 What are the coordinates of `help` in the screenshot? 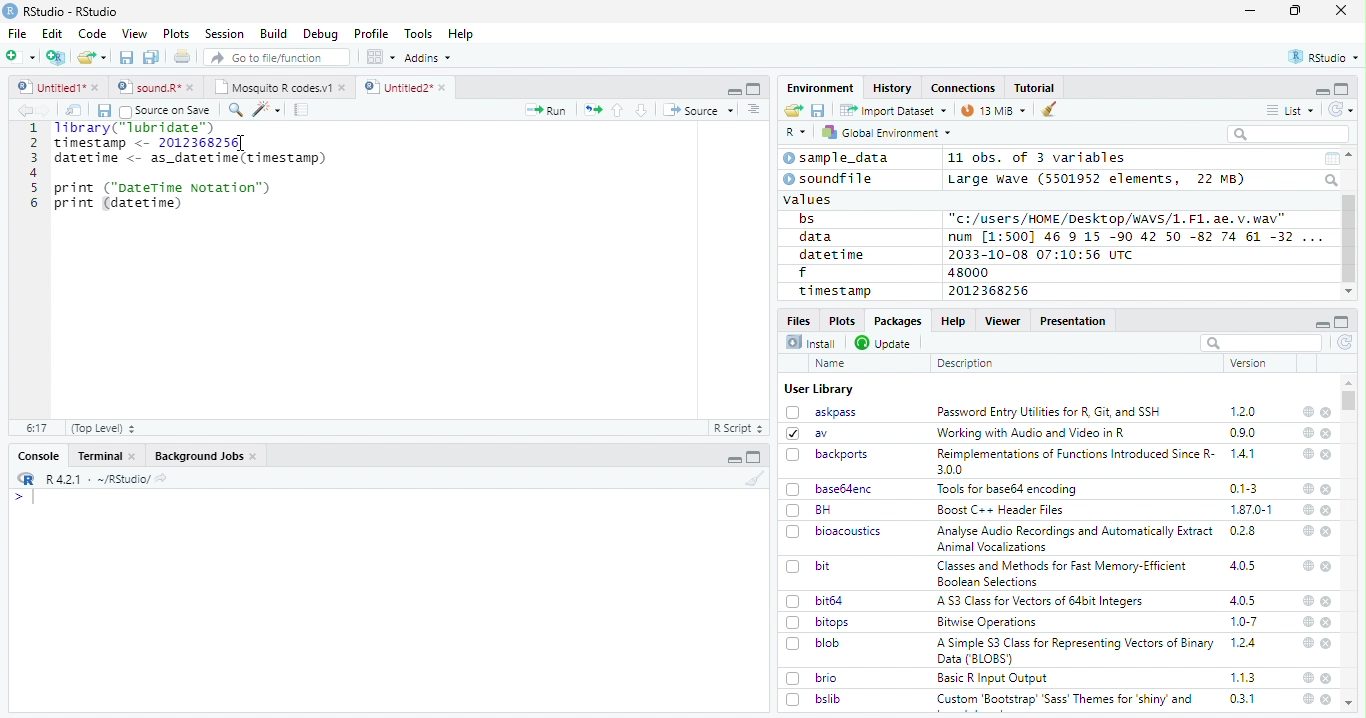 It's located at (1307, 565).